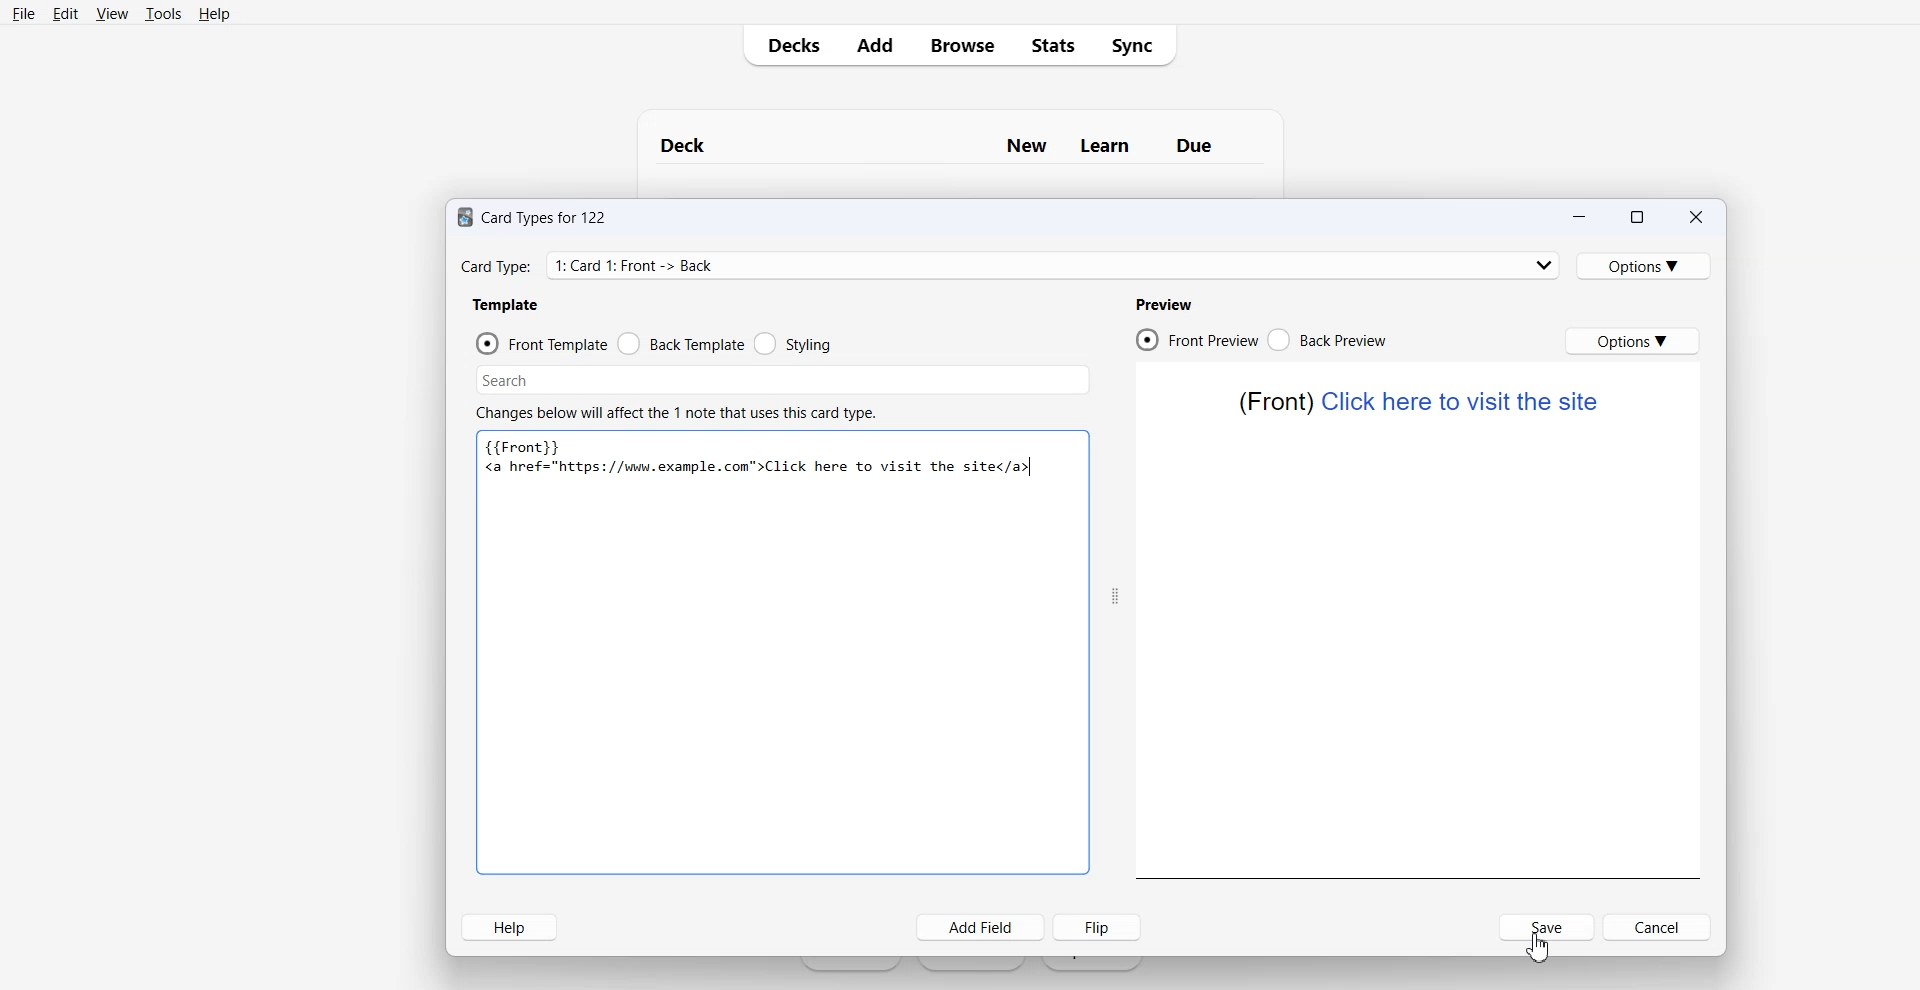 The image size is (1920, 990). What do you see at coordinates (534, 218) in the screenshot?
I see `Text 1` at bounding box center [534, 218].